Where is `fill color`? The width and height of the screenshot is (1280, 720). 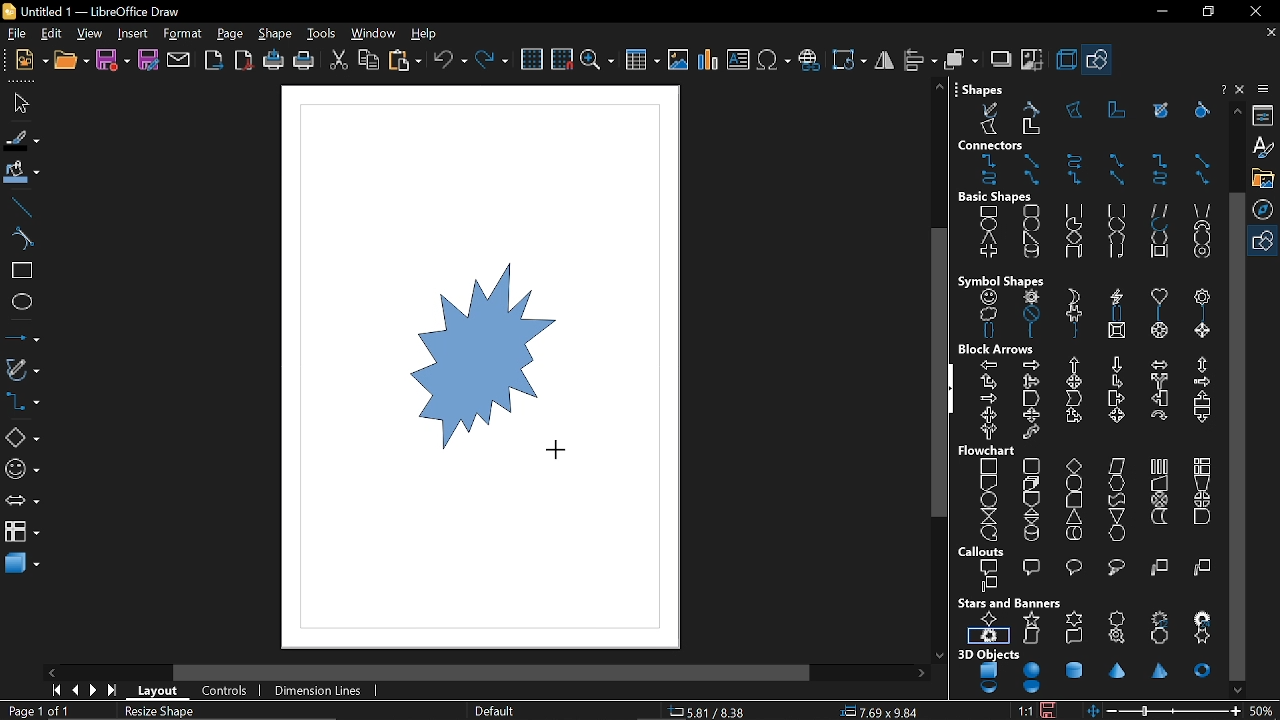
fill color is located at coordinates (20, 174).